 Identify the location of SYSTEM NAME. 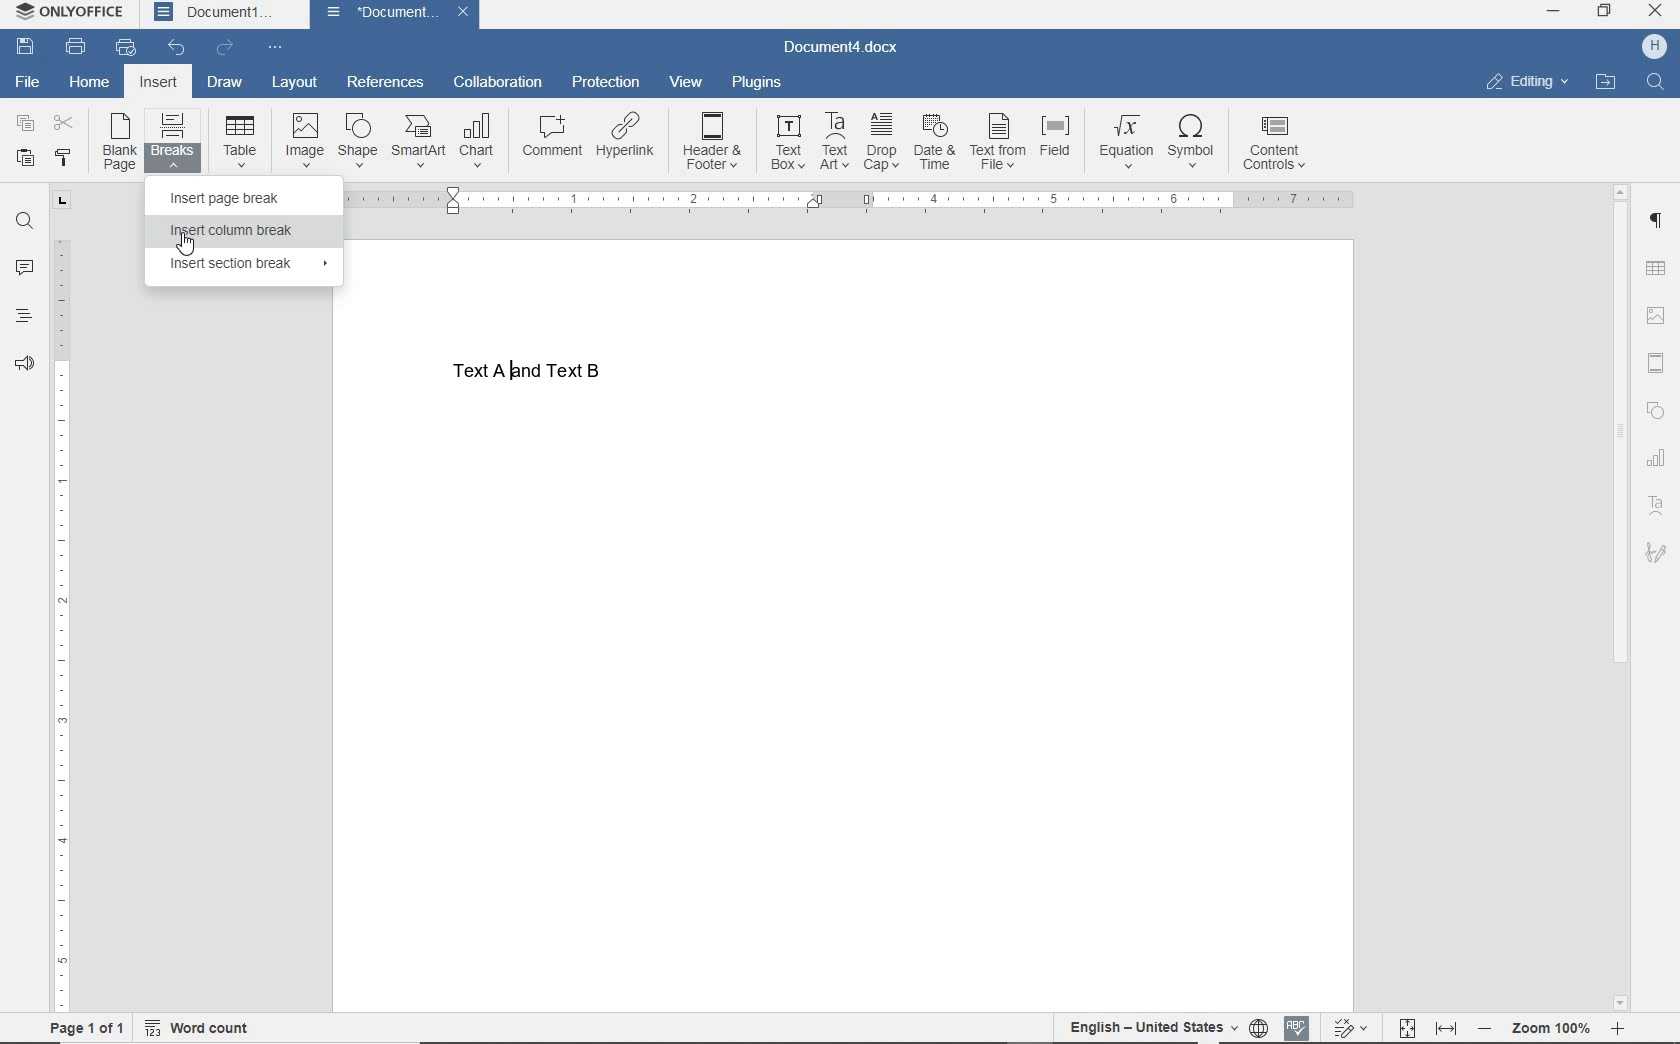
(73, 13).